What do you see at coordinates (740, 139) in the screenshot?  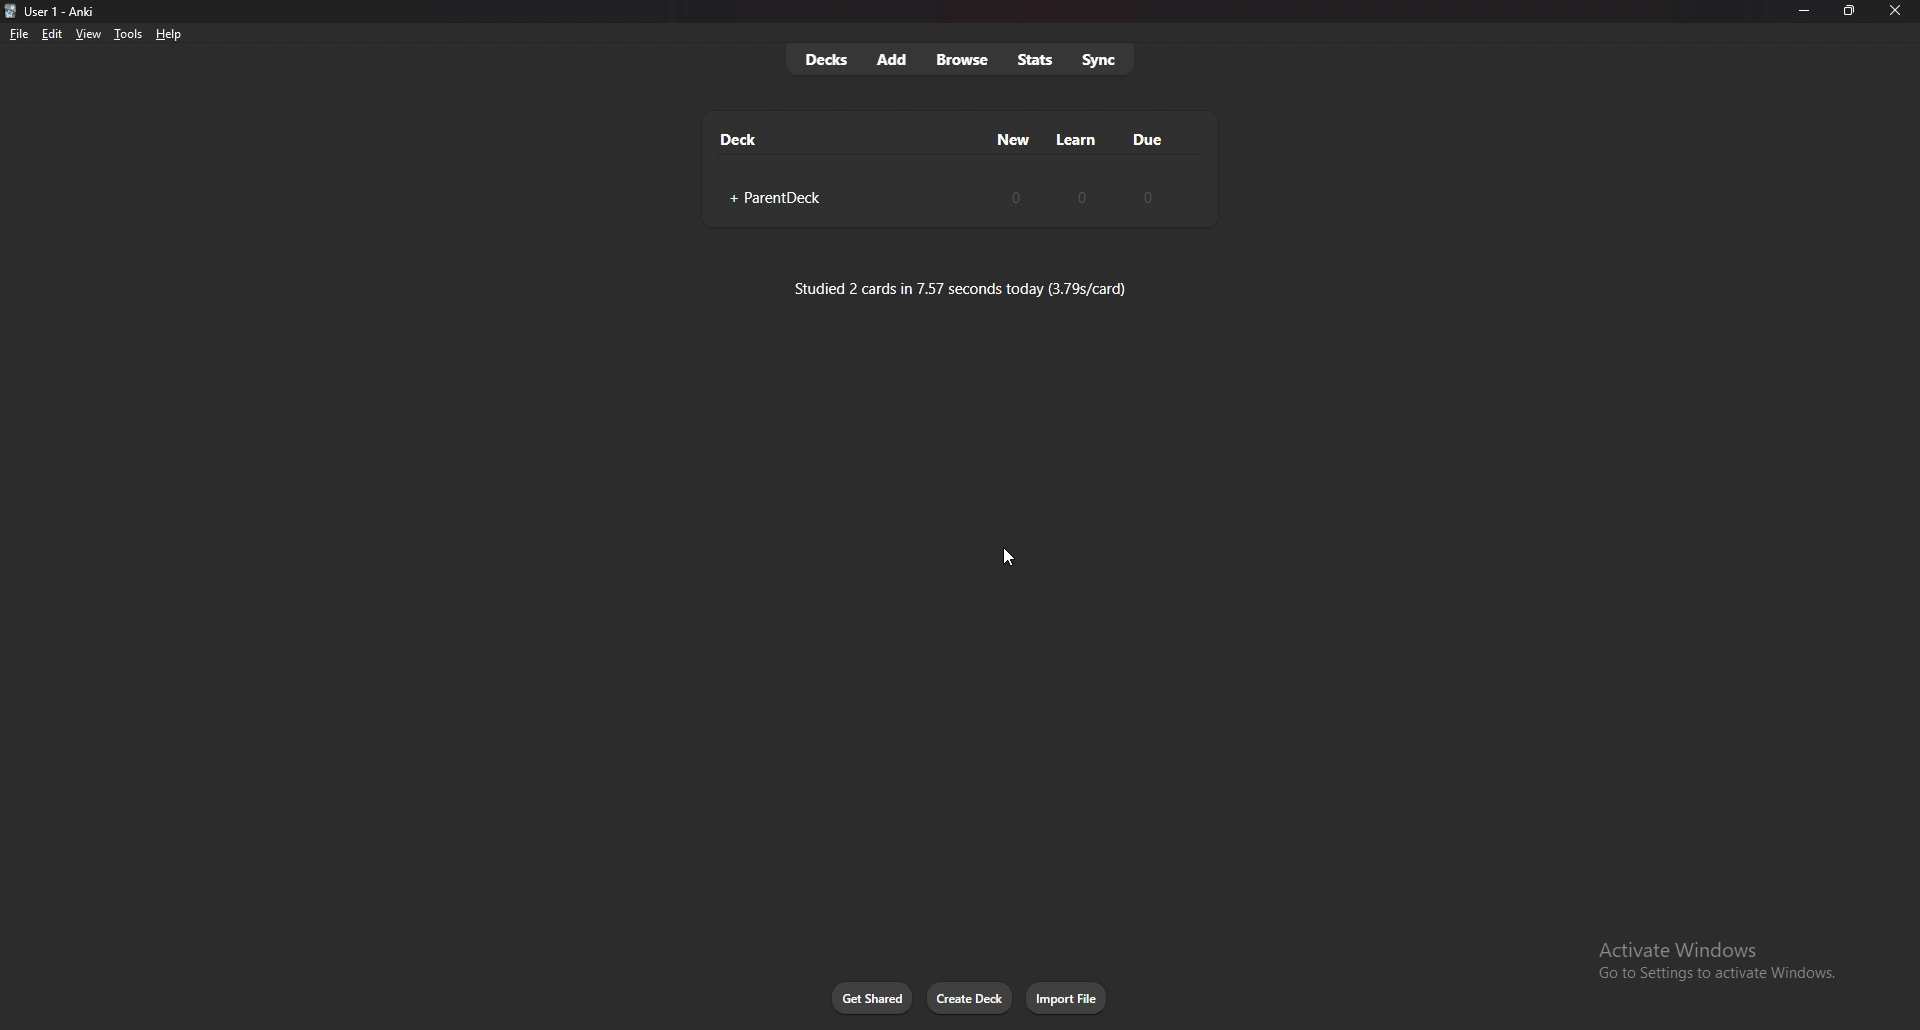 I see `deck` at bounding box center [740, 139].